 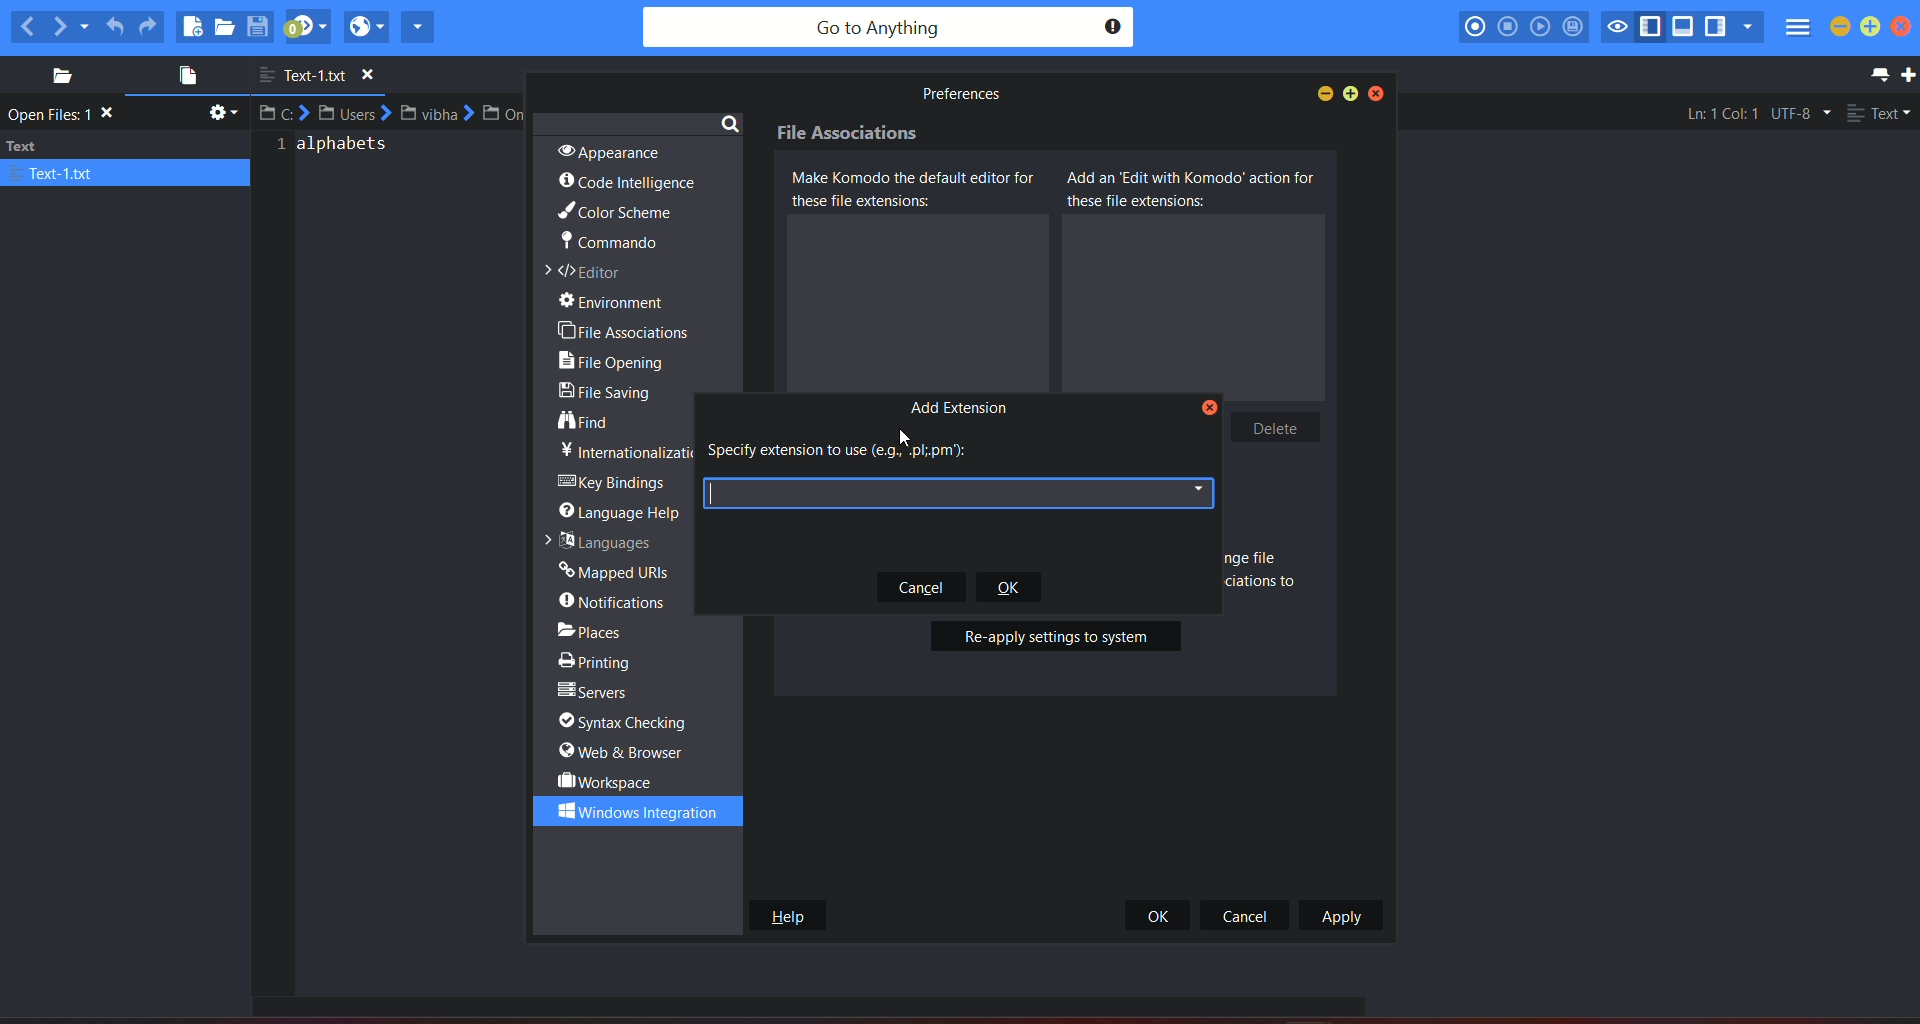 What do you see at coordinates (1352, 93) in the screenshot?
I see `maximize` at bounding box center [1352, 93].